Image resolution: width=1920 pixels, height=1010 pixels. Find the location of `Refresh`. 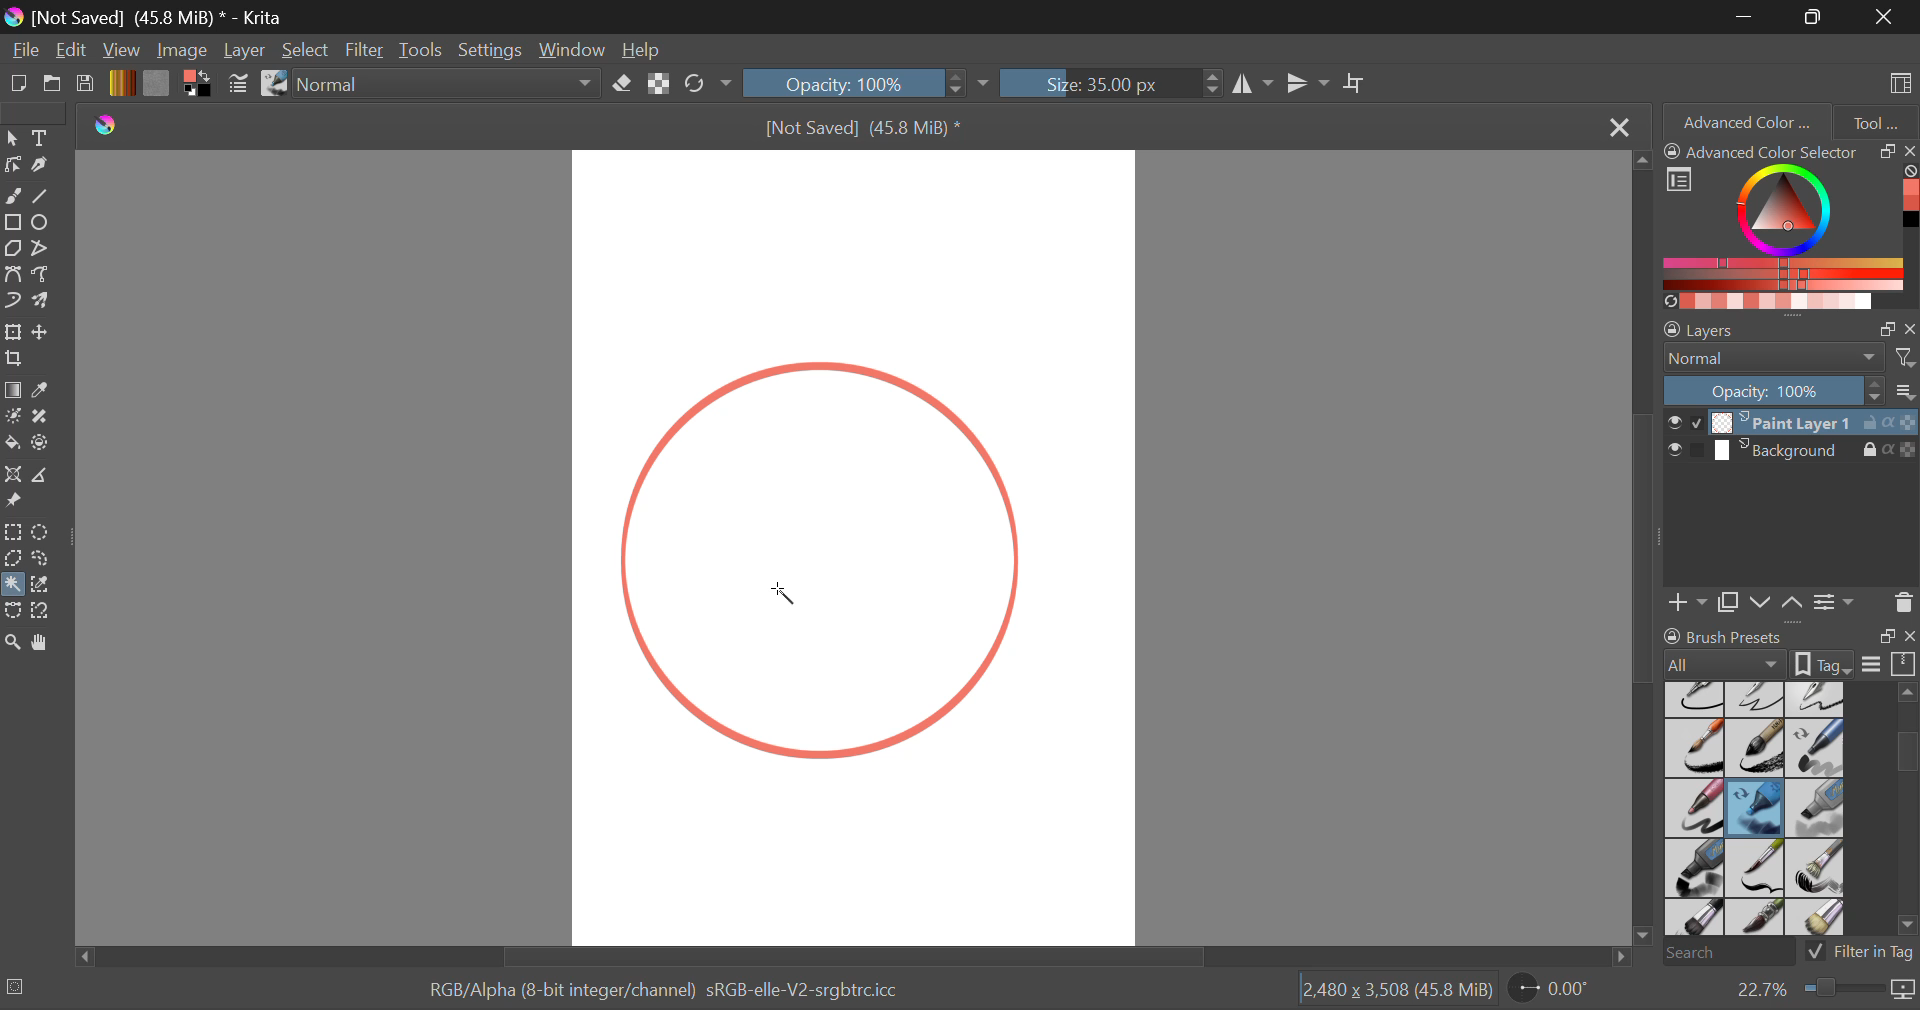

Refresh is located at coordinates (700, 85).